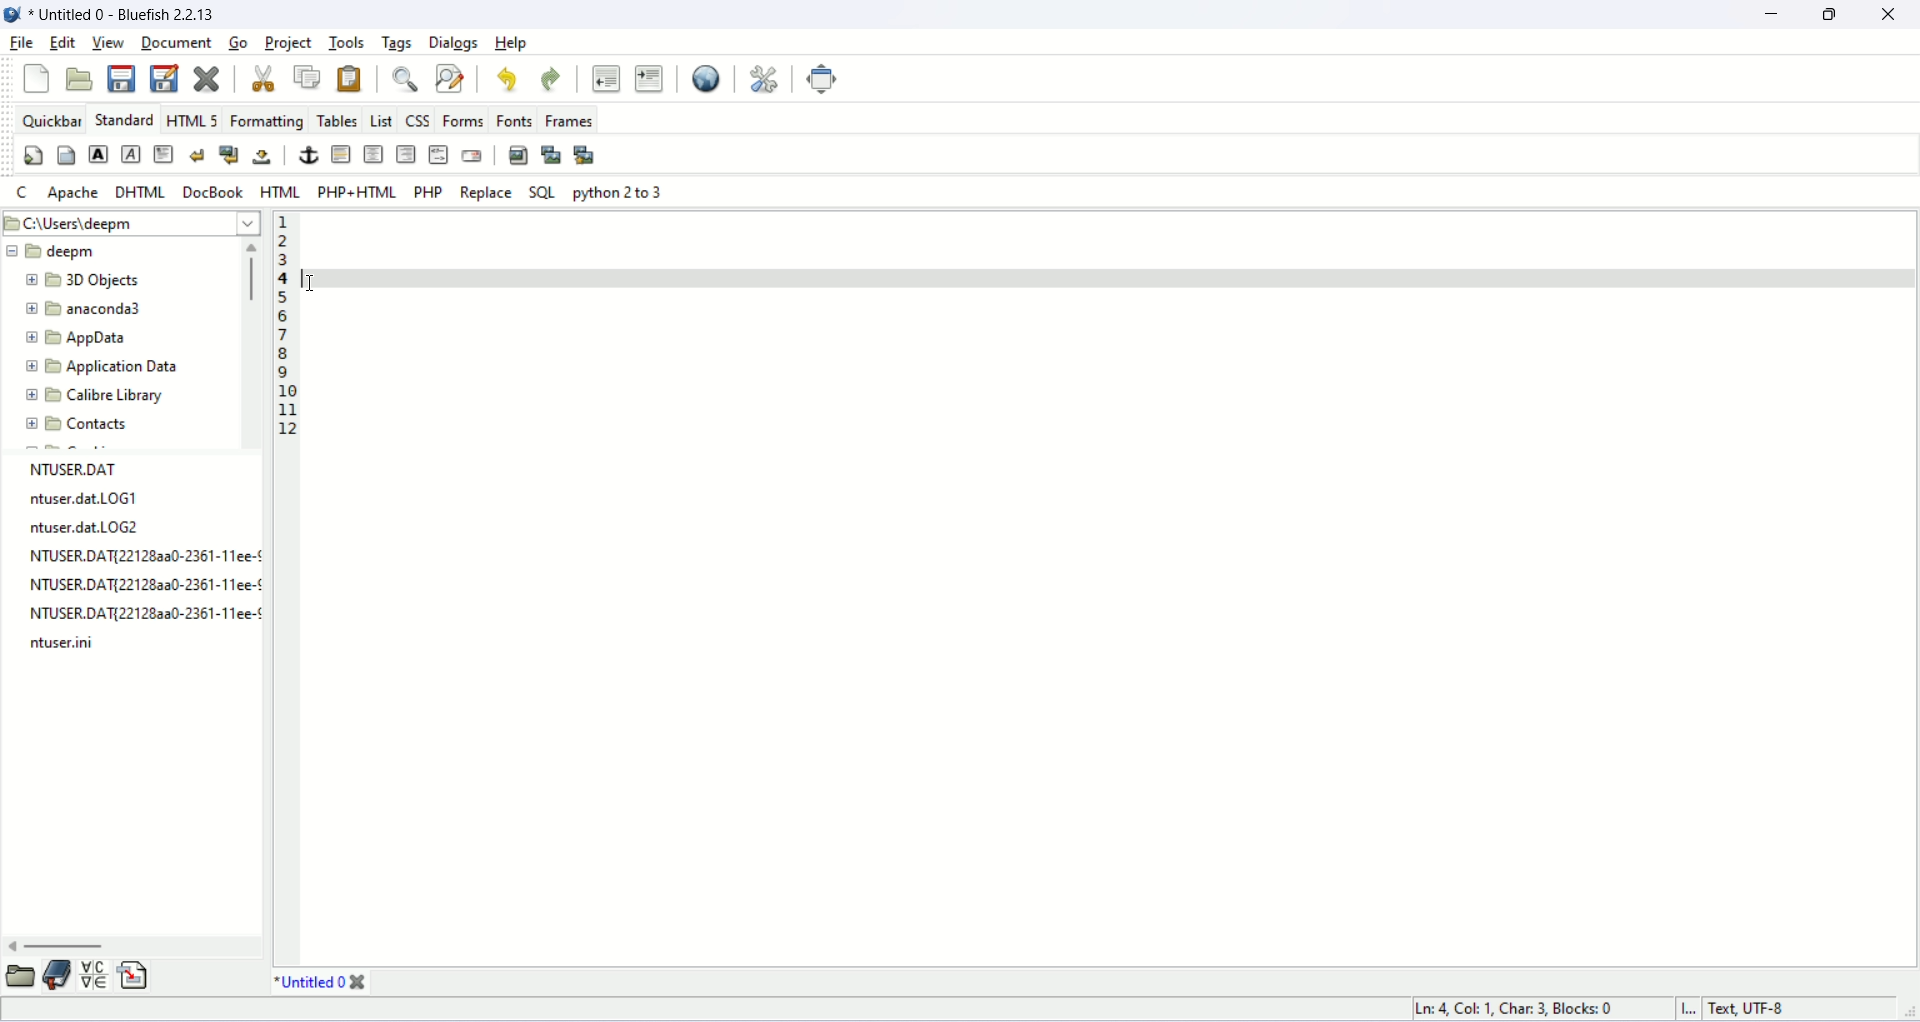 This screenshot has height=1022, width=1920. Describe the element at coordinates (131, 153) in the screenshot. I see `imphasis` at that location.